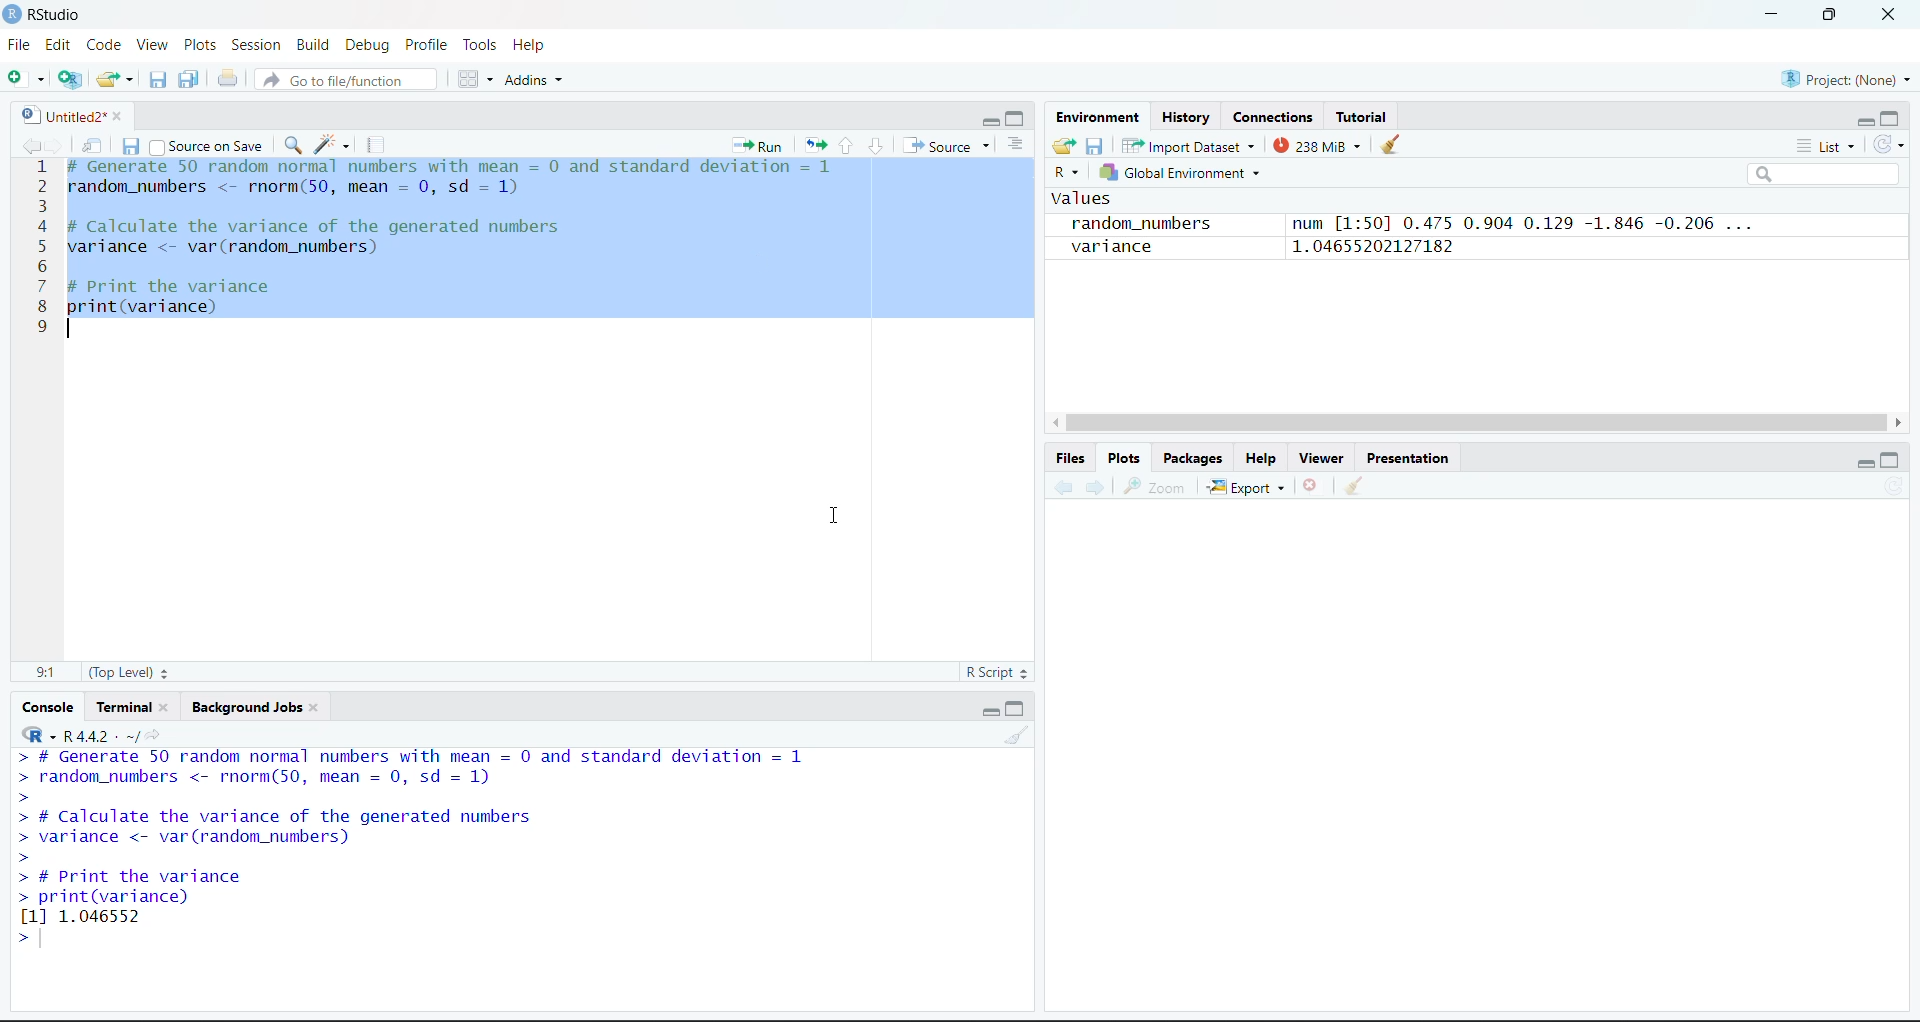 The height and width of the screenshot is (1022, 1920). What do you see at coordinates (1067, 172) in the screenshot?
I see `R` at bounding box center [1067, 172].